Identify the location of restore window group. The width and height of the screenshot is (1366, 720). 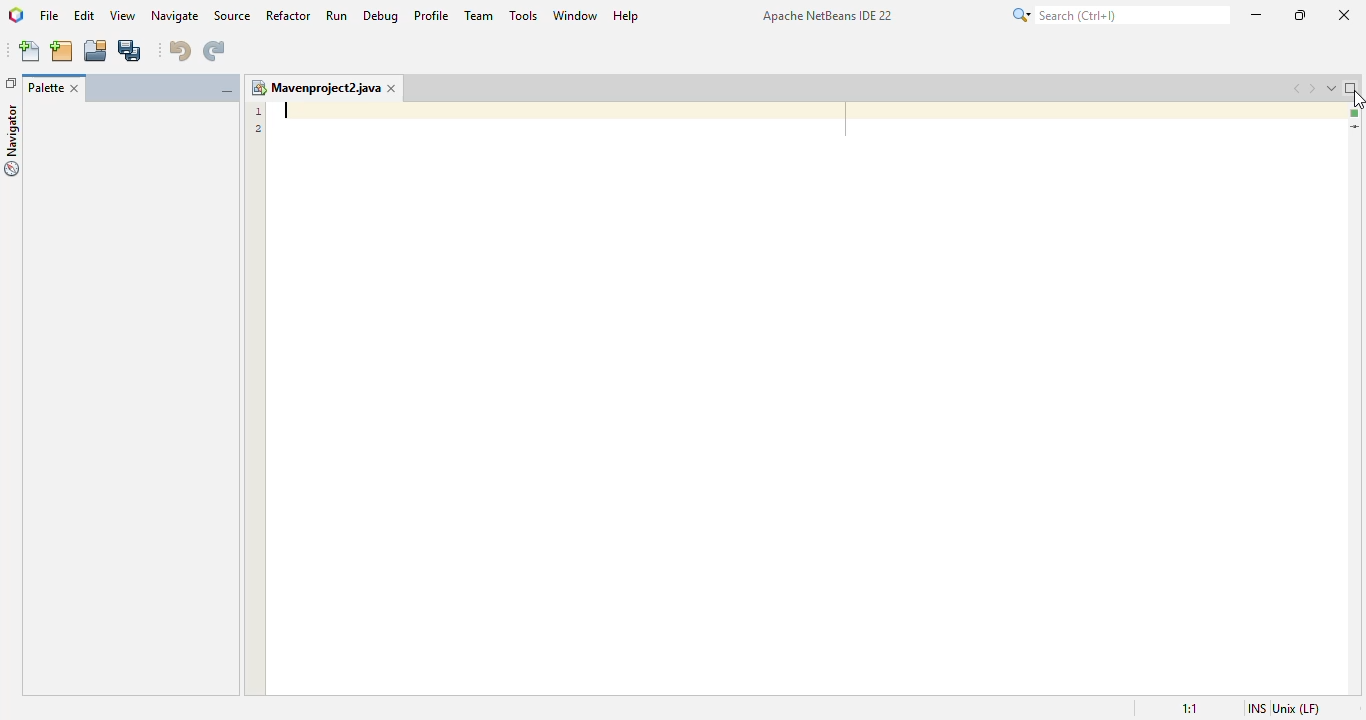
(11, 83).